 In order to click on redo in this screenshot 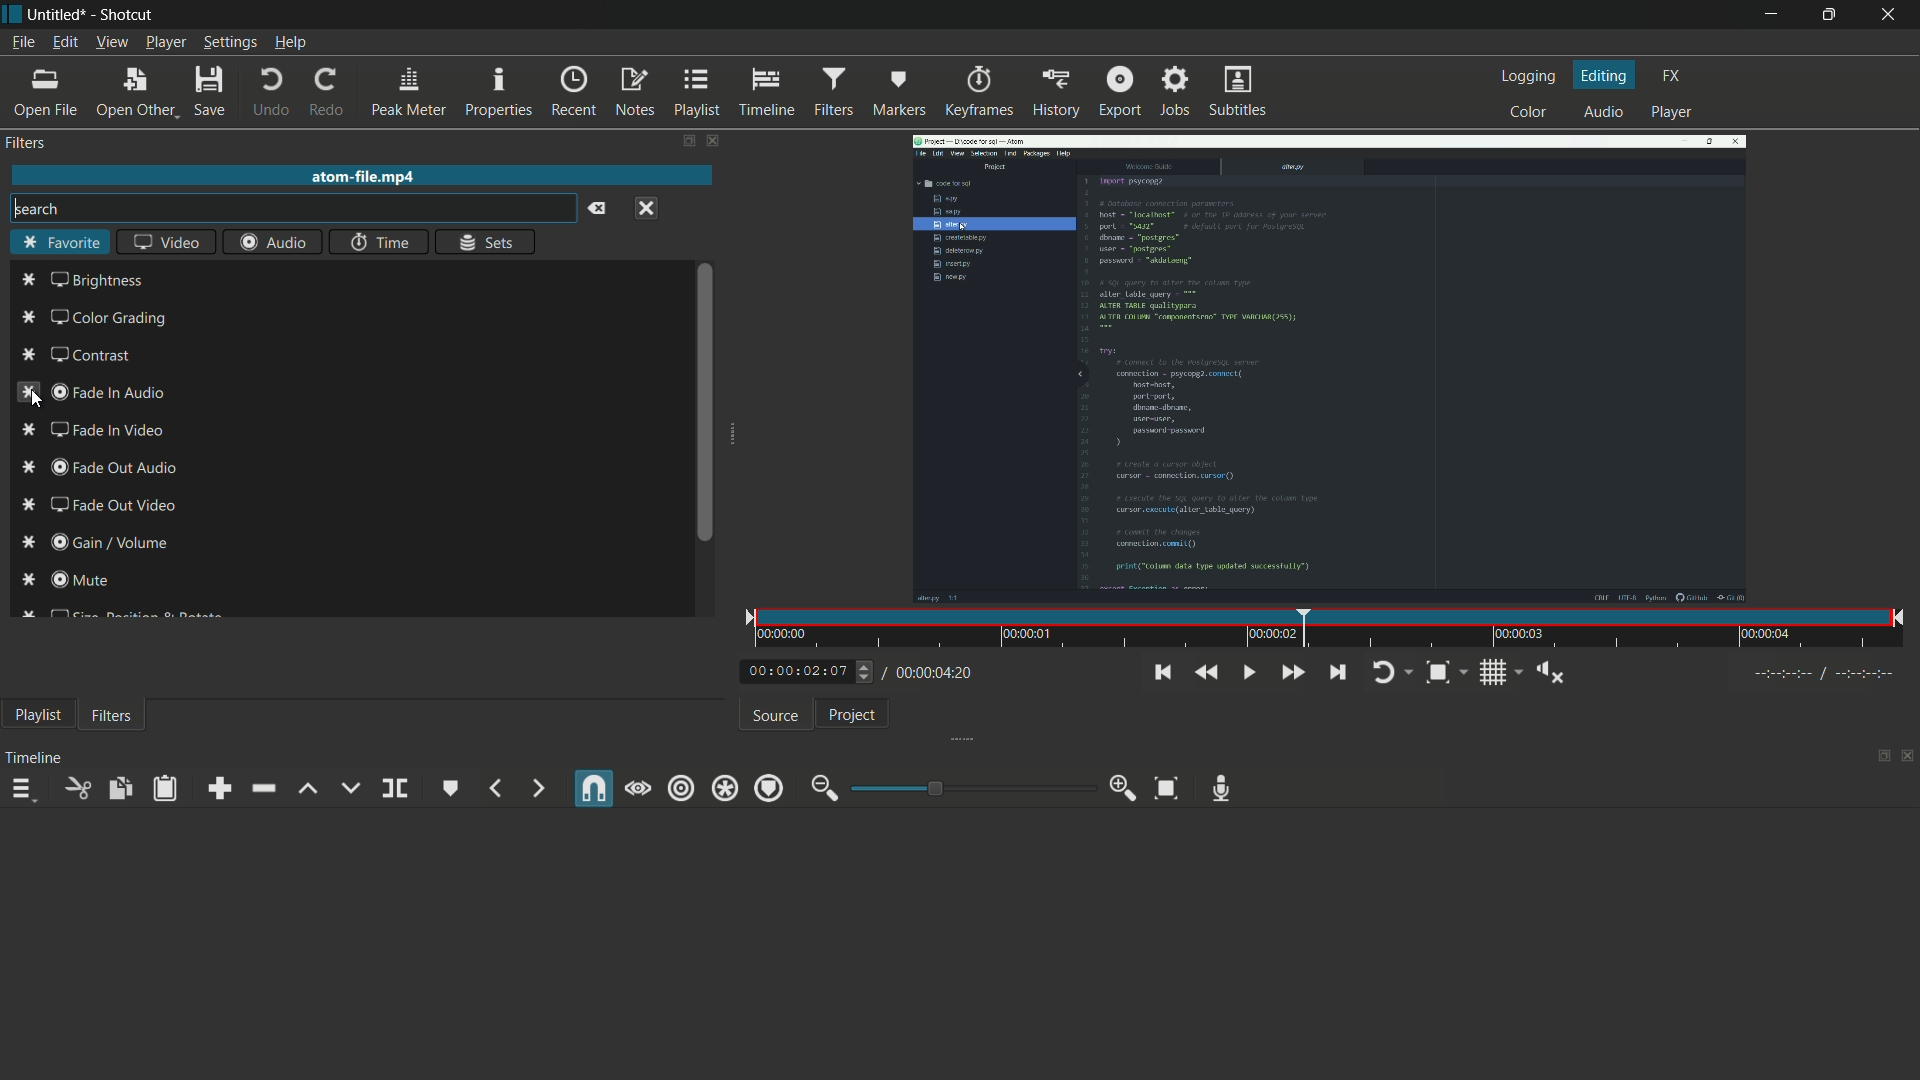, I will do `click(325, 93)`.